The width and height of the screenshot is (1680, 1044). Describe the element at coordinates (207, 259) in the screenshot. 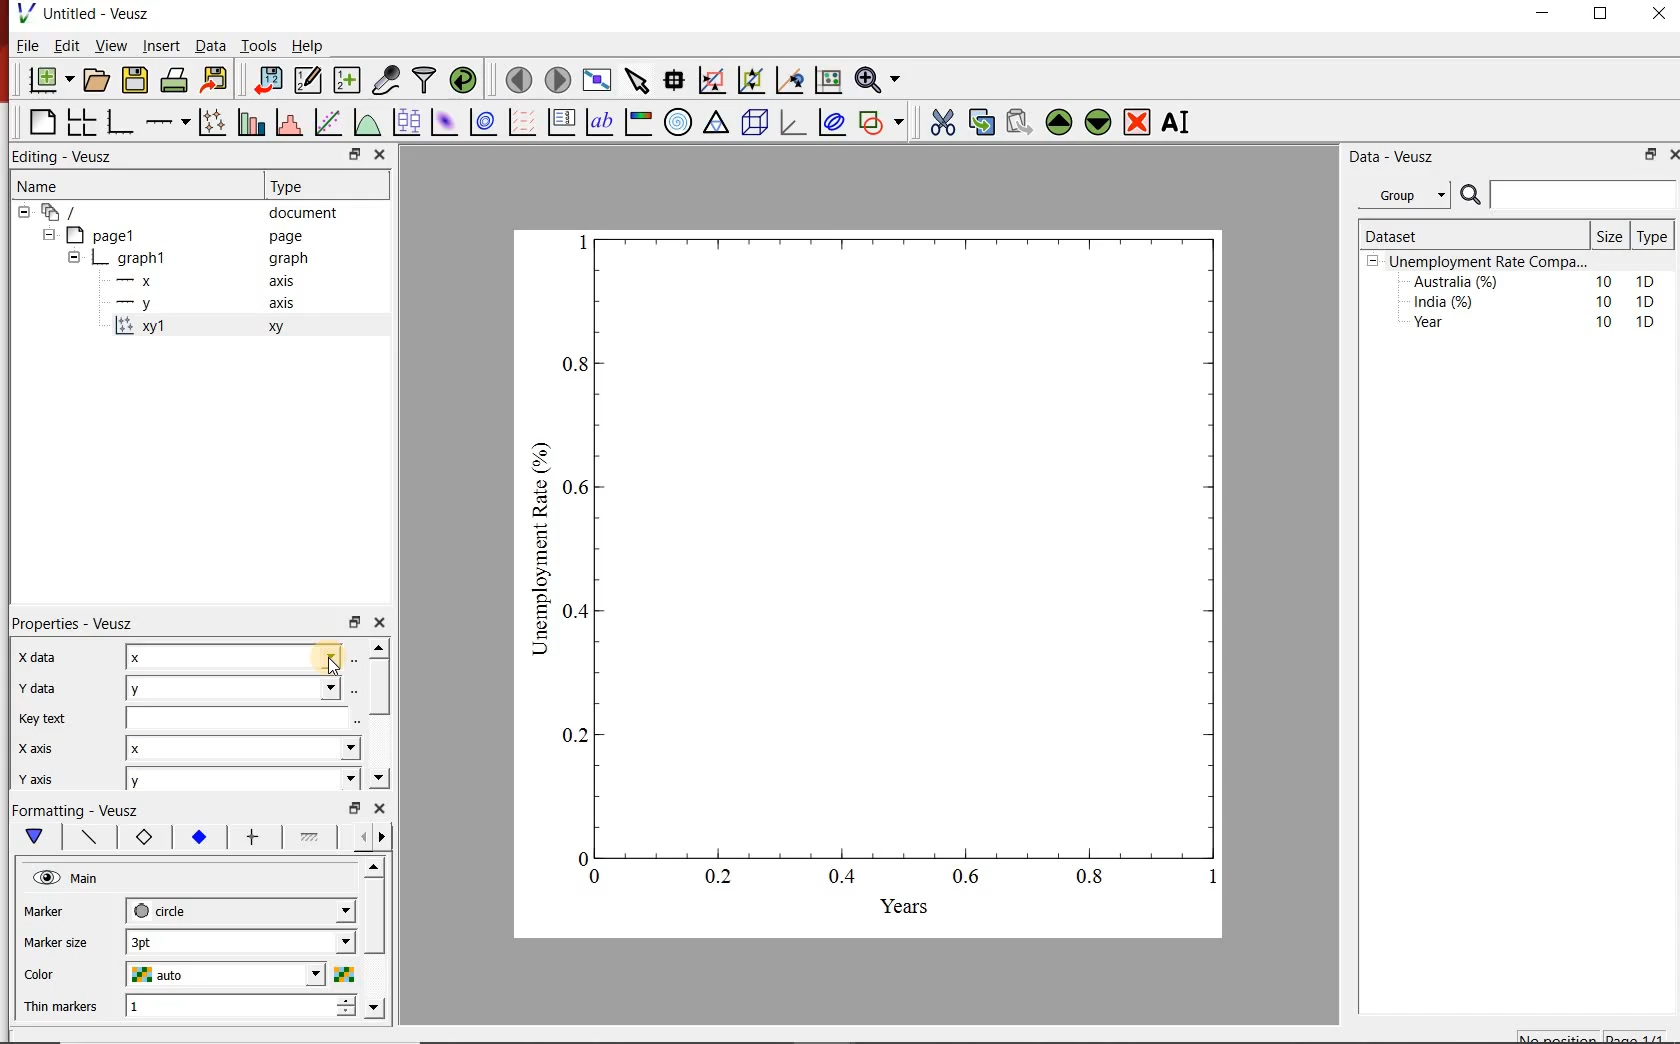

I see `graph1
pl graph` at that location.